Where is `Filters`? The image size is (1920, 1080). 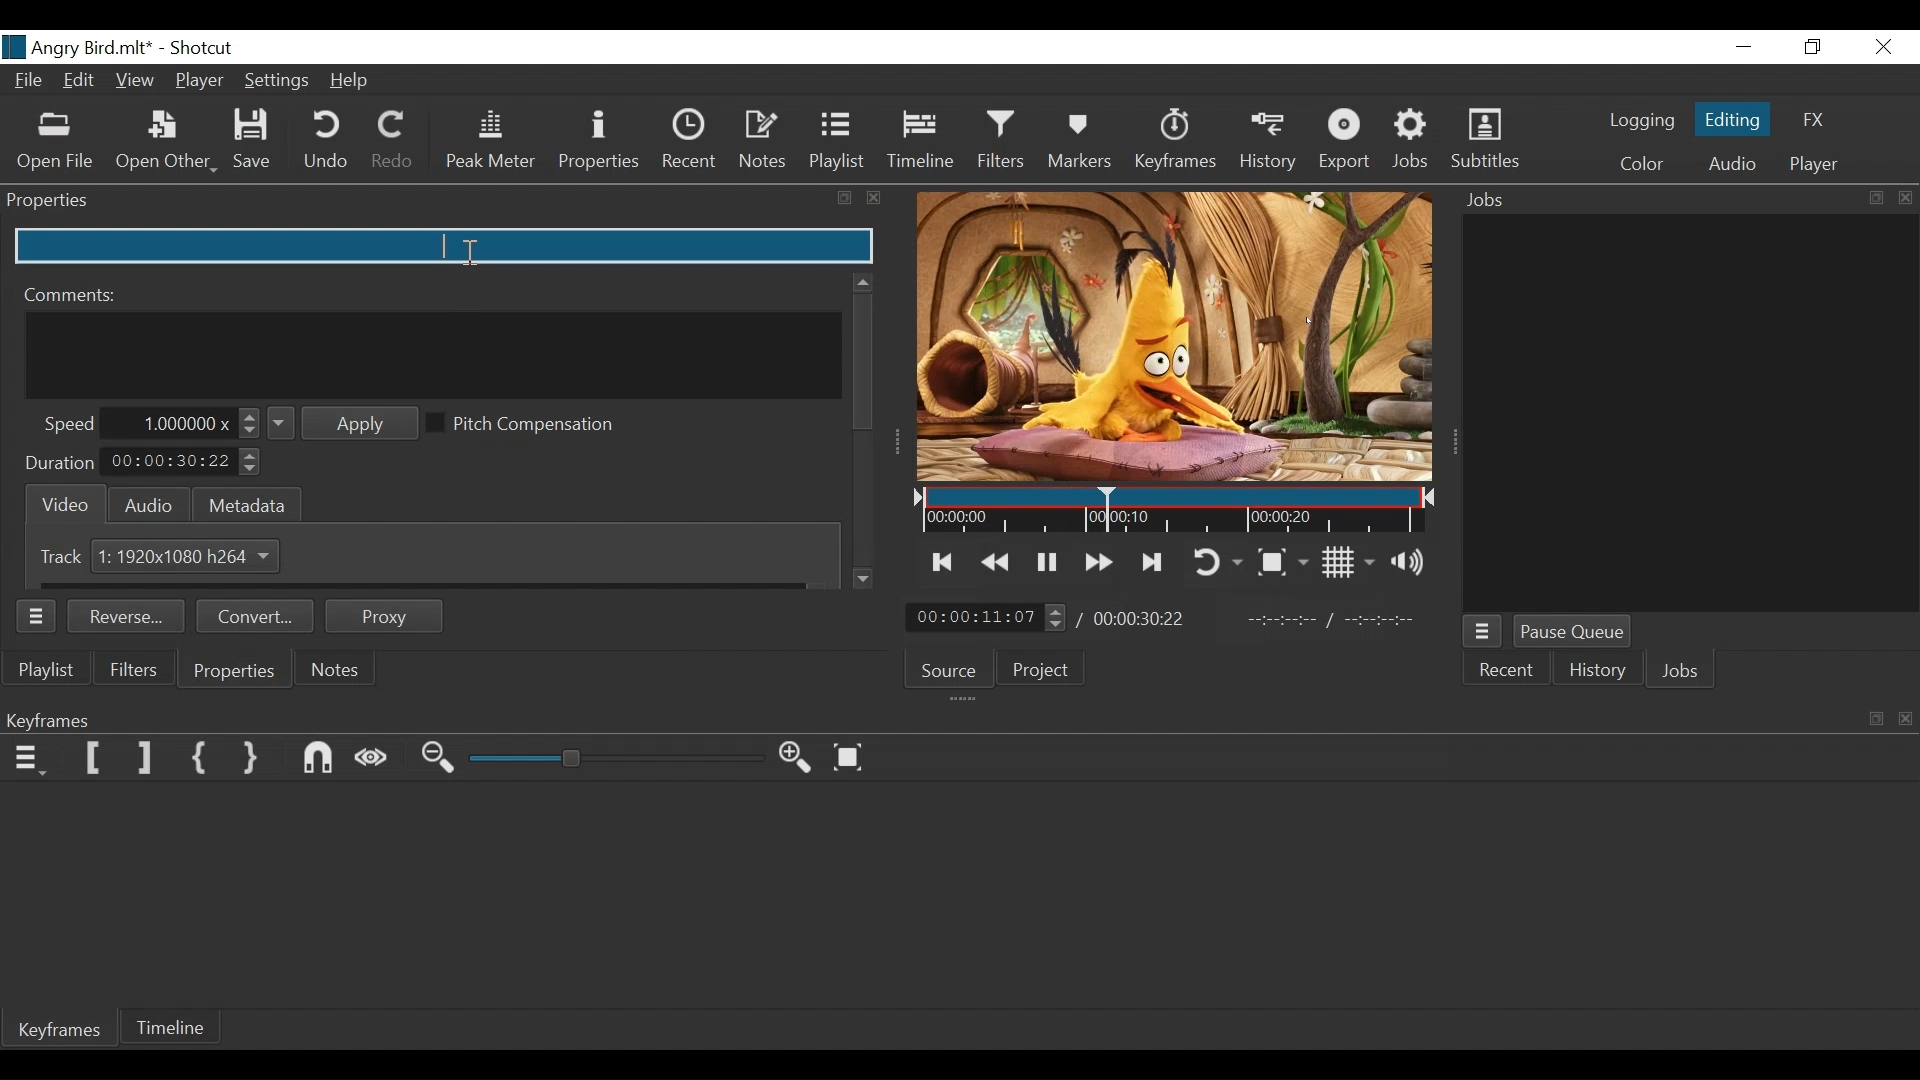
Filters is located at coordinates (1004, 142).